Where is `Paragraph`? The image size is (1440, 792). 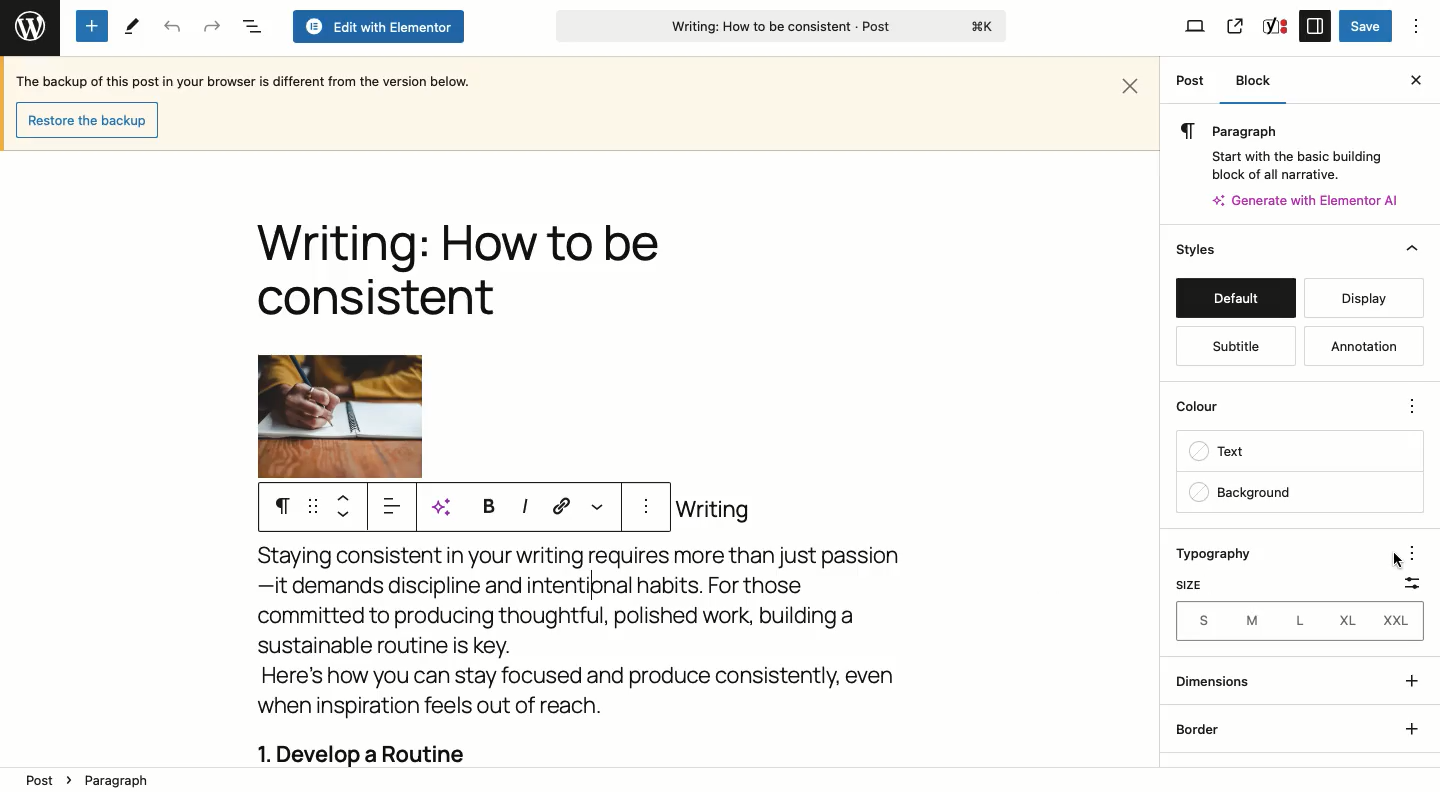 Paragraph is located at coordinates (282, 507).